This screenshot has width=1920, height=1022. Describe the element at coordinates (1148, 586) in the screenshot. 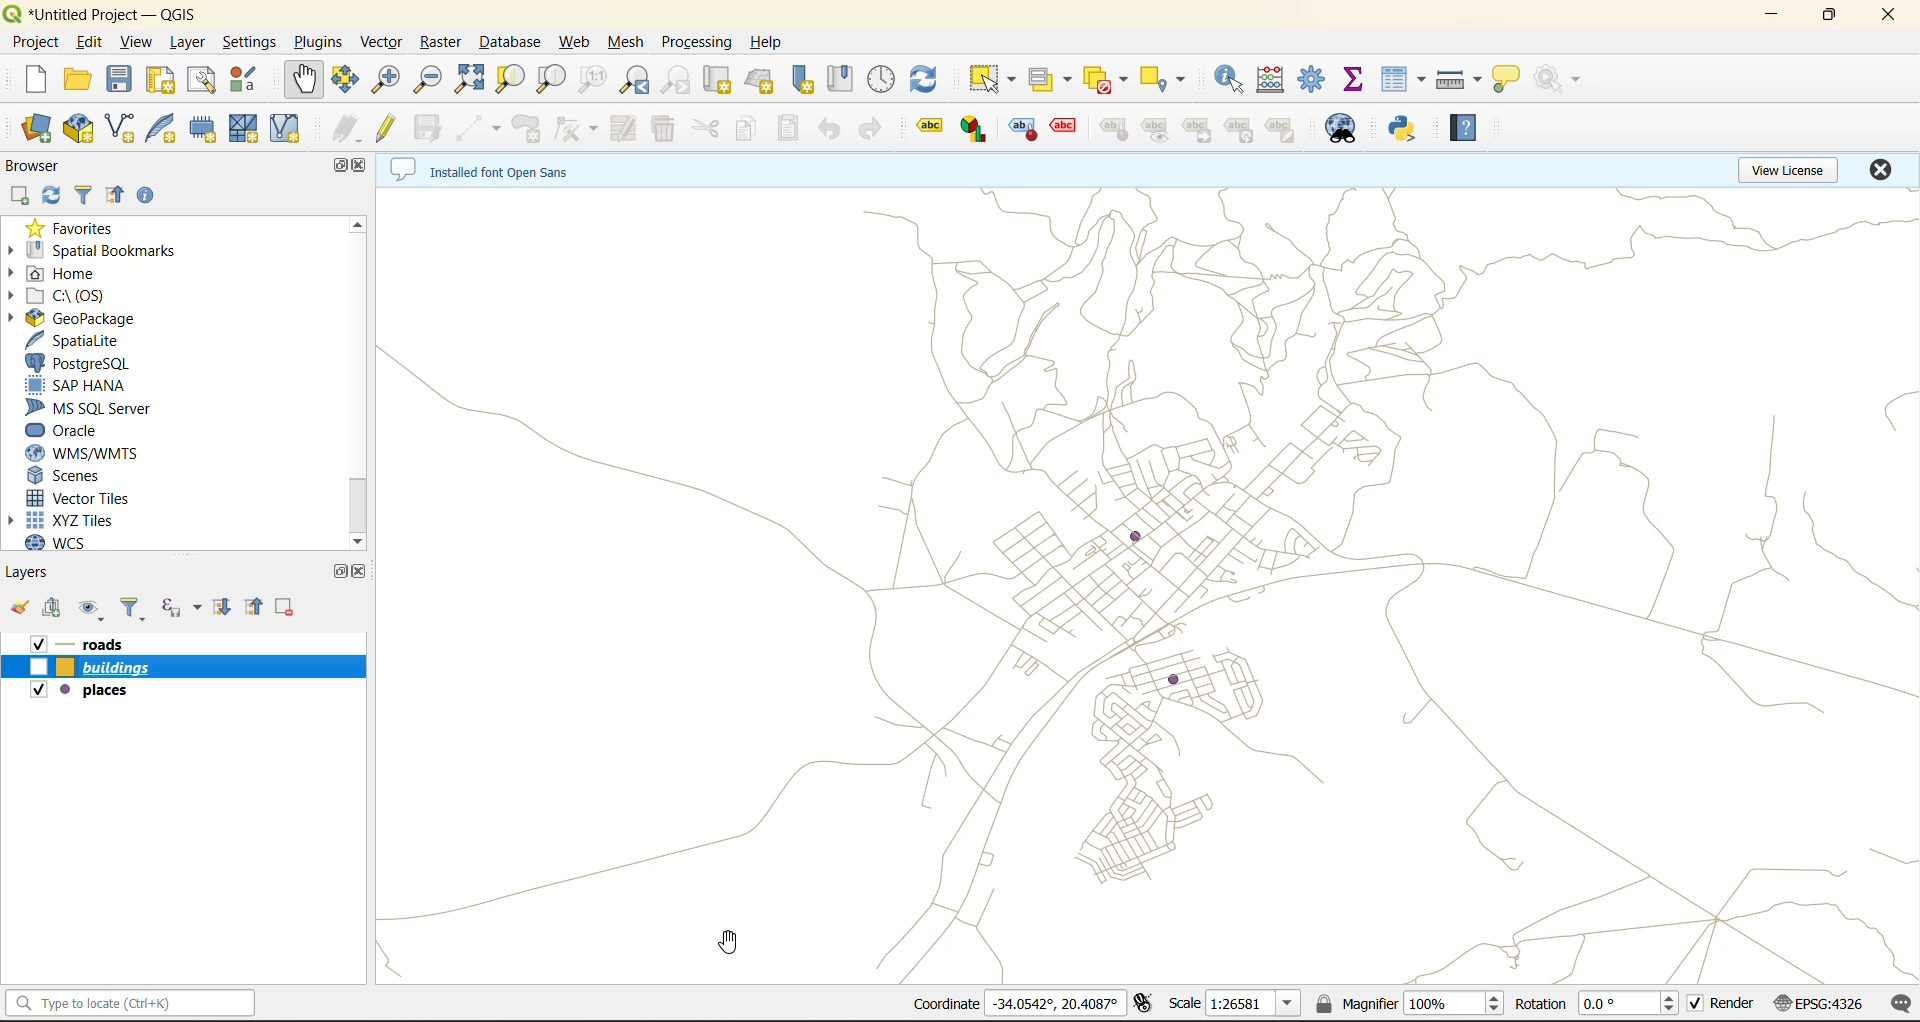

I see `canvas` at that location.